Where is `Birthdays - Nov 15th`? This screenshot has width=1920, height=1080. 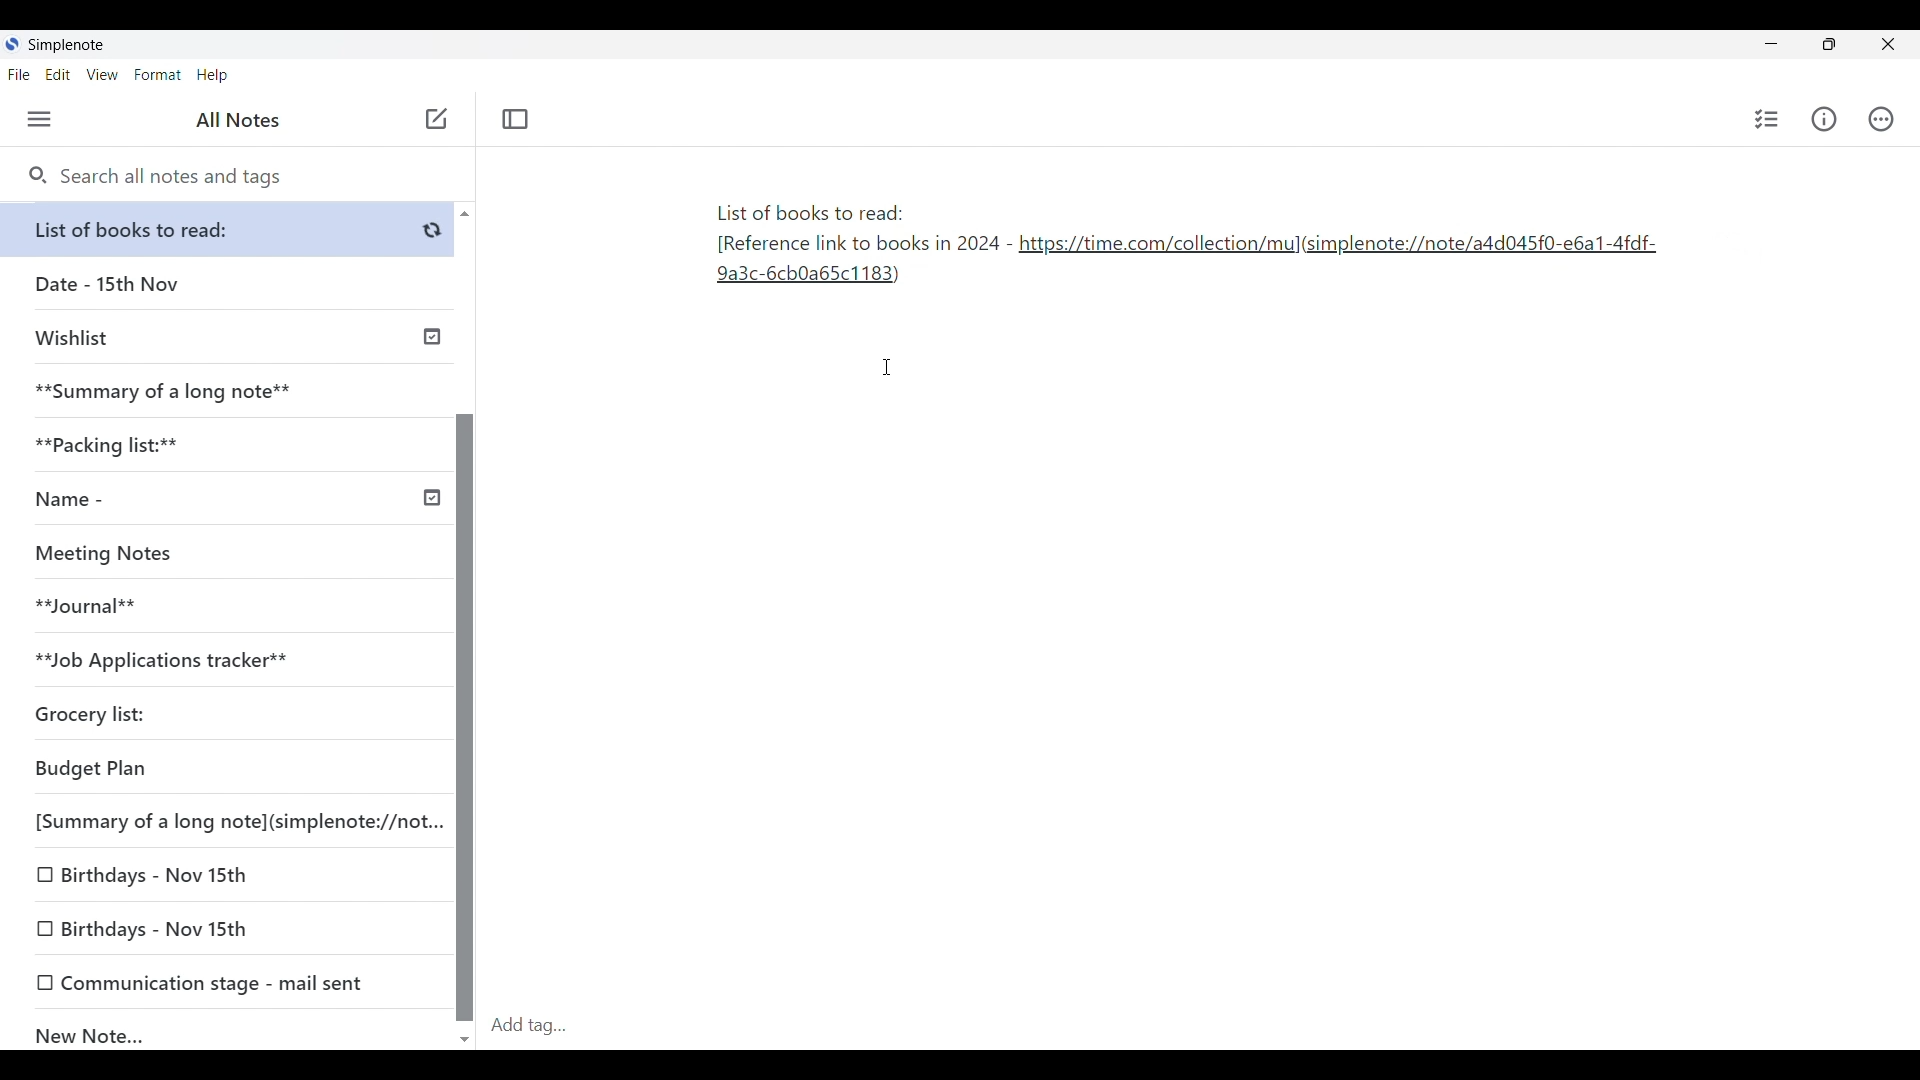
Birthdays - Nov 15th is located at coordinates (226, 876).